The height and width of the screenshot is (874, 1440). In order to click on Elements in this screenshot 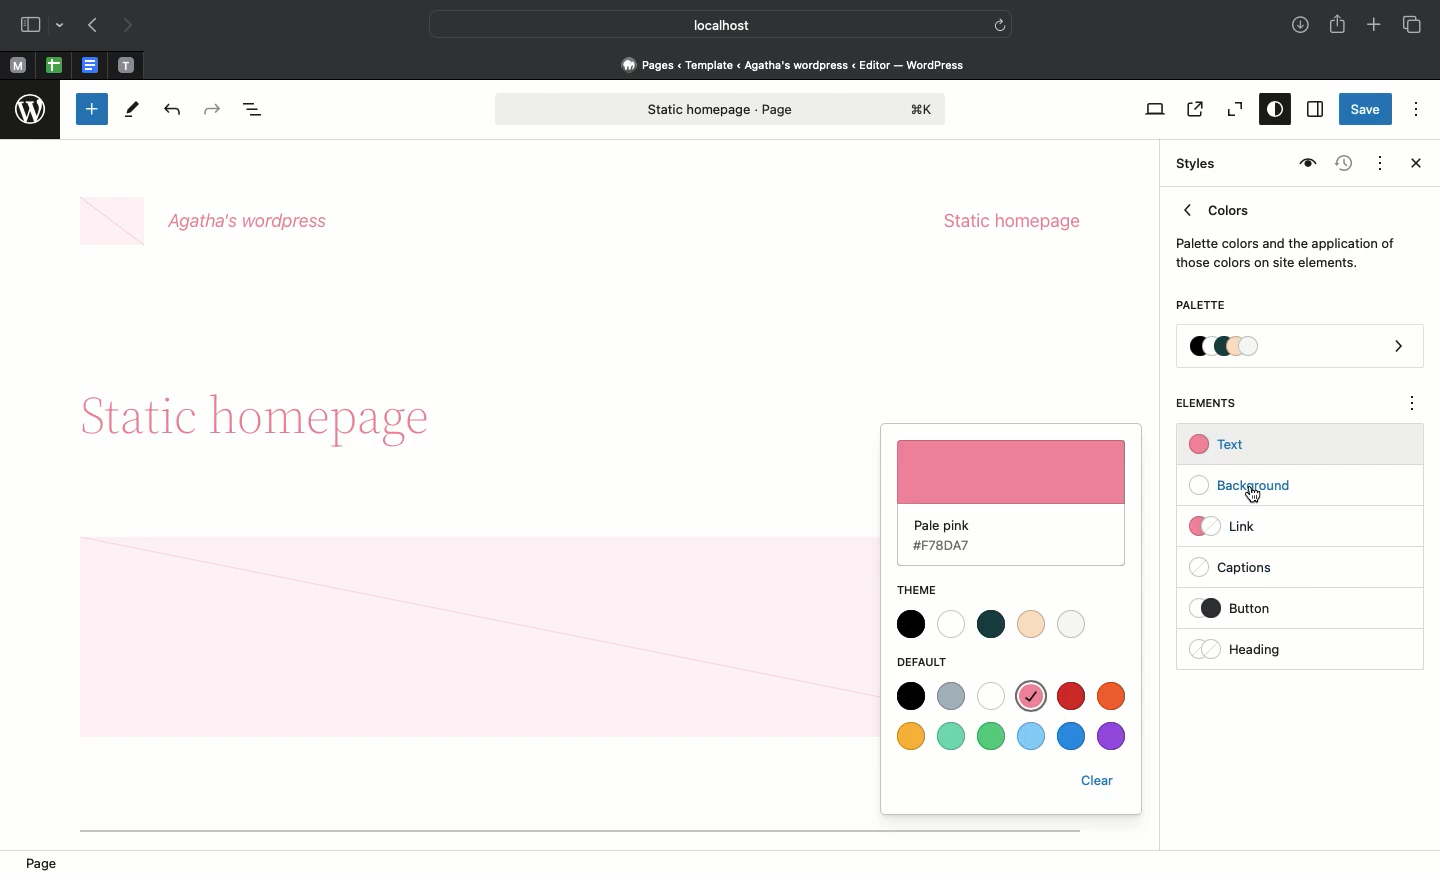, I will do `click(1217, 403)`.